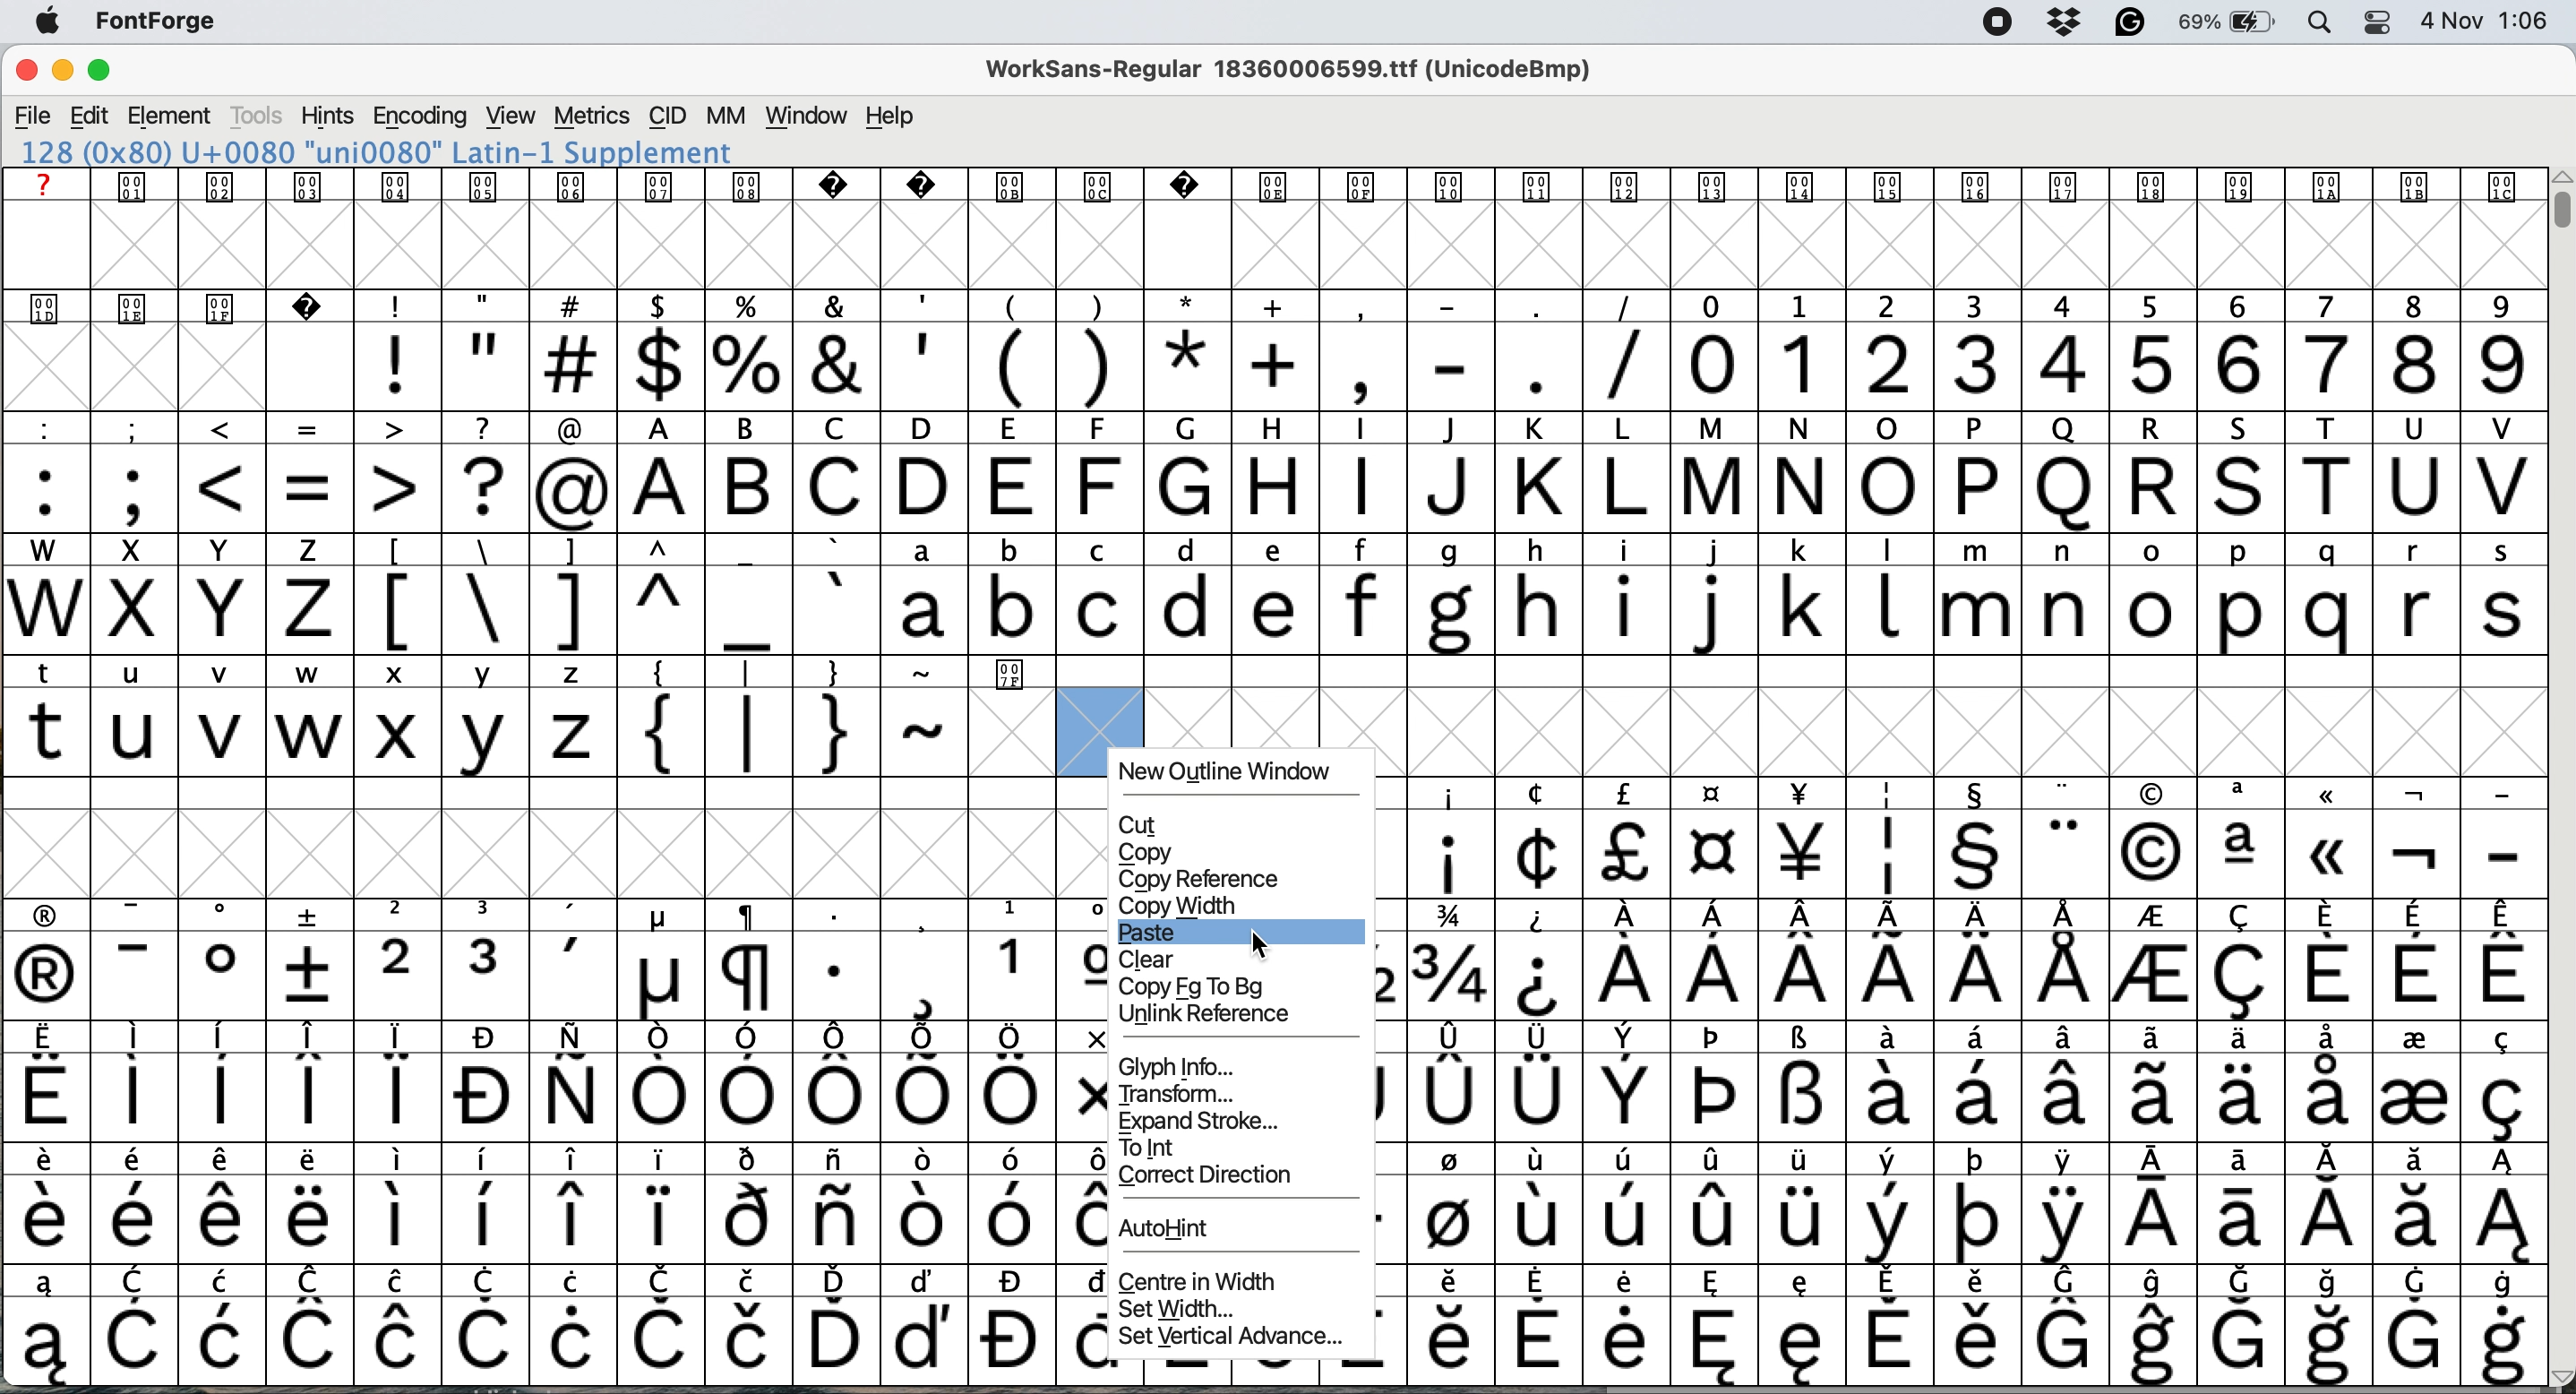  Describe the element at coordinates (1146, 854) in the screenshot. I see `` at that location.